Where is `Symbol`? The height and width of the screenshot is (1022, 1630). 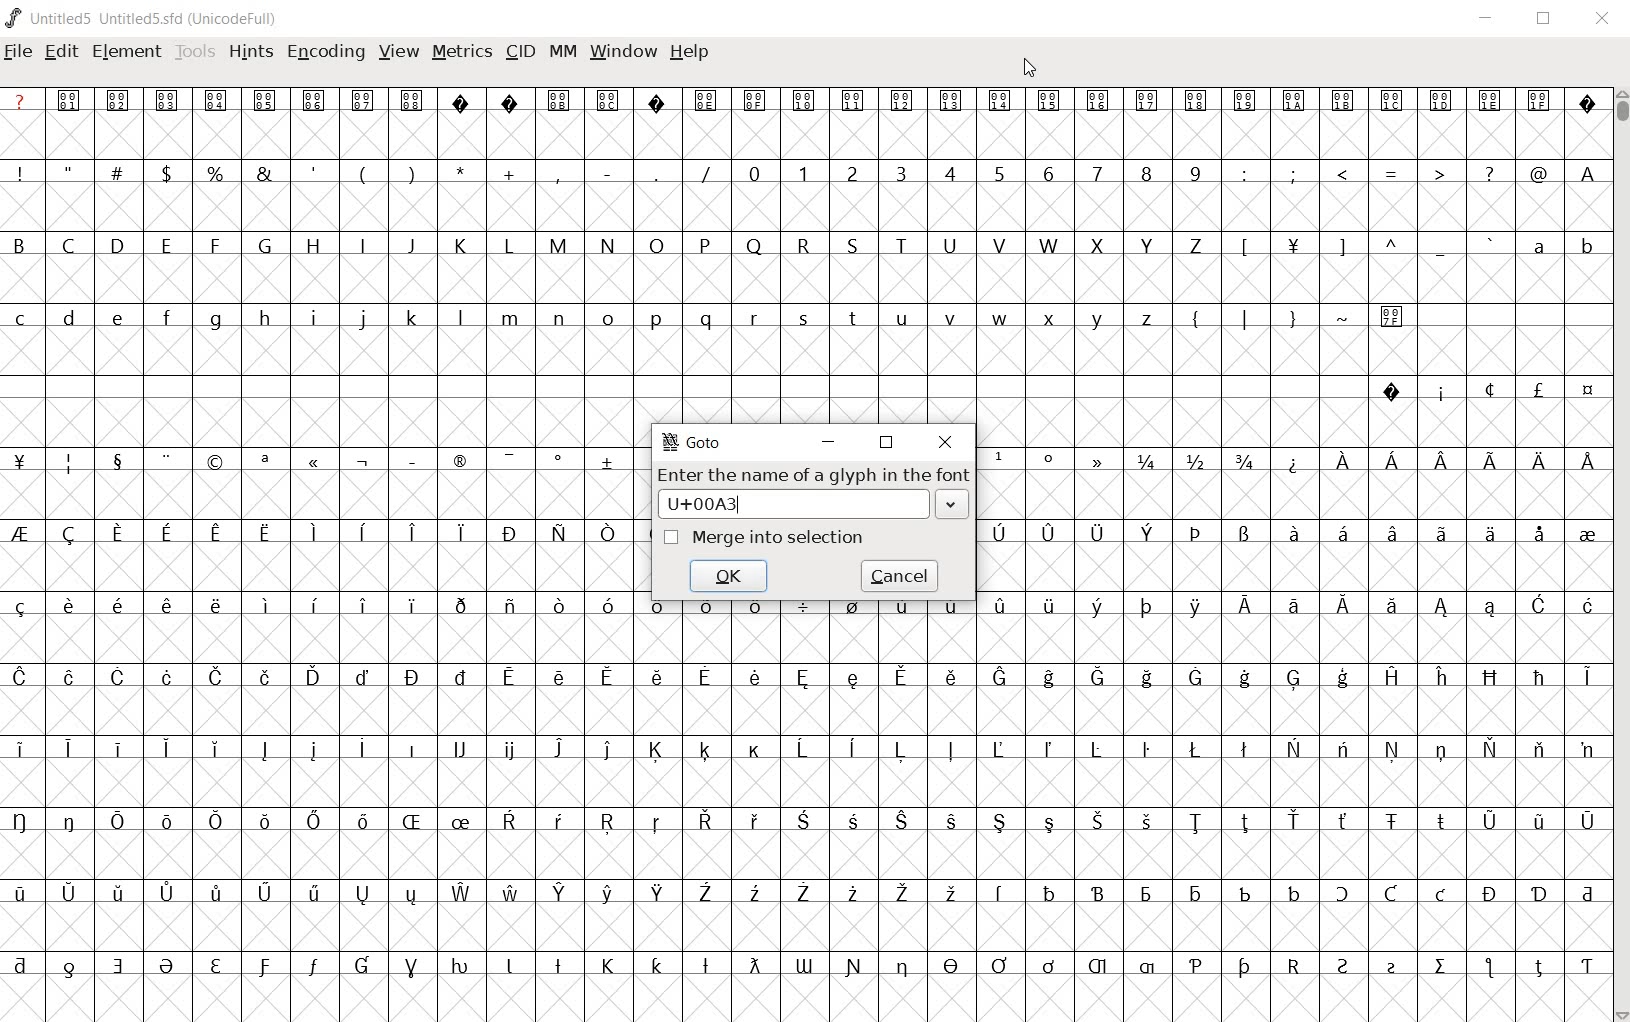
Symbol is located at coordinates (1003, 101).